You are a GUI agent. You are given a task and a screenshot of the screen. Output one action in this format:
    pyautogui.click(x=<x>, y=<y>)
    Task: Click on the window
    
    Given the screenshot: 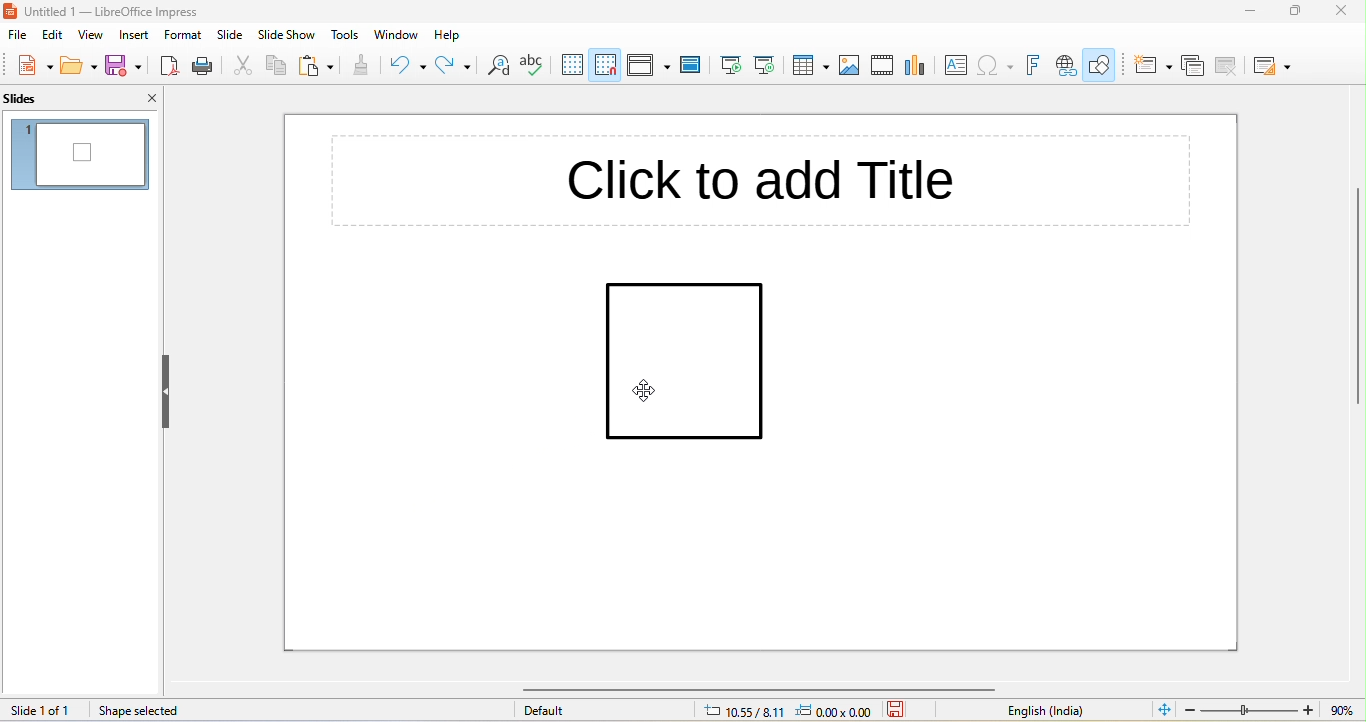 What is the action you would take?
    pyautogui.click(x=397, y=35)
    